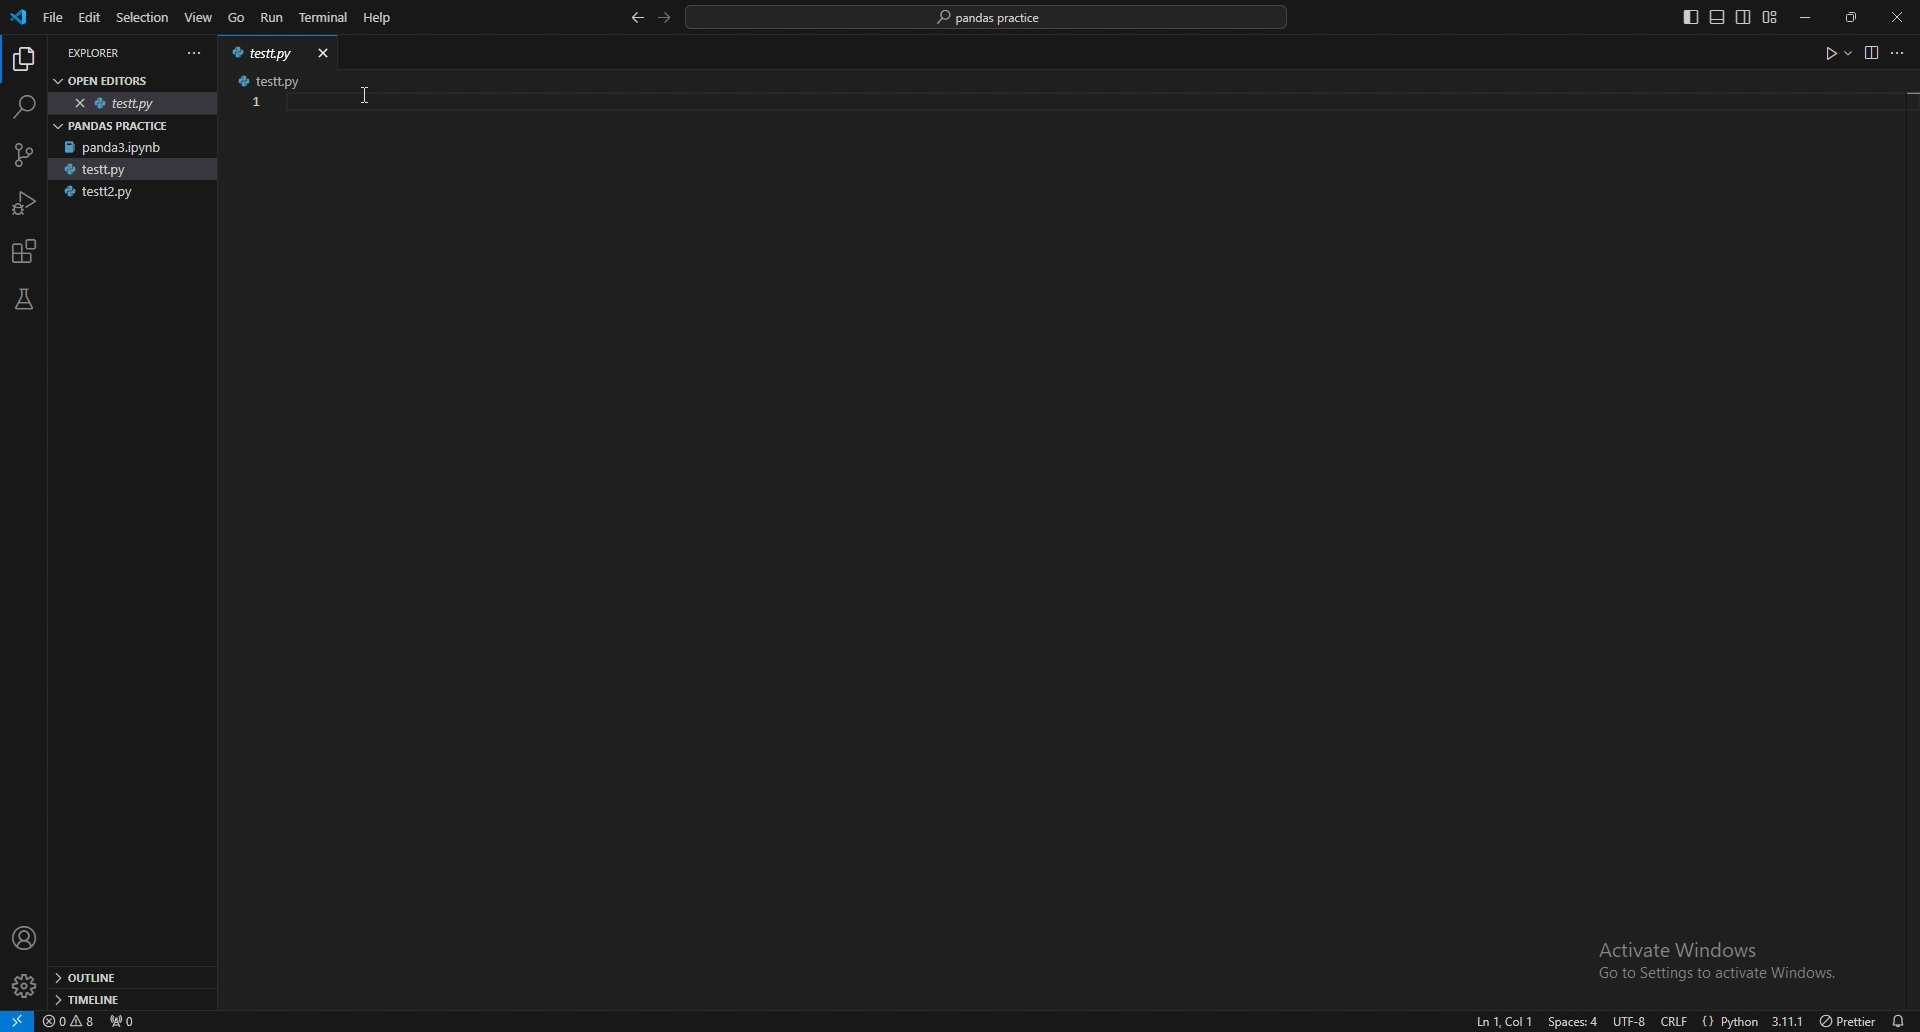  What do you see at coordinates (199, 18) in the screenshot?
I see `view` at bounding box center [199, 18].